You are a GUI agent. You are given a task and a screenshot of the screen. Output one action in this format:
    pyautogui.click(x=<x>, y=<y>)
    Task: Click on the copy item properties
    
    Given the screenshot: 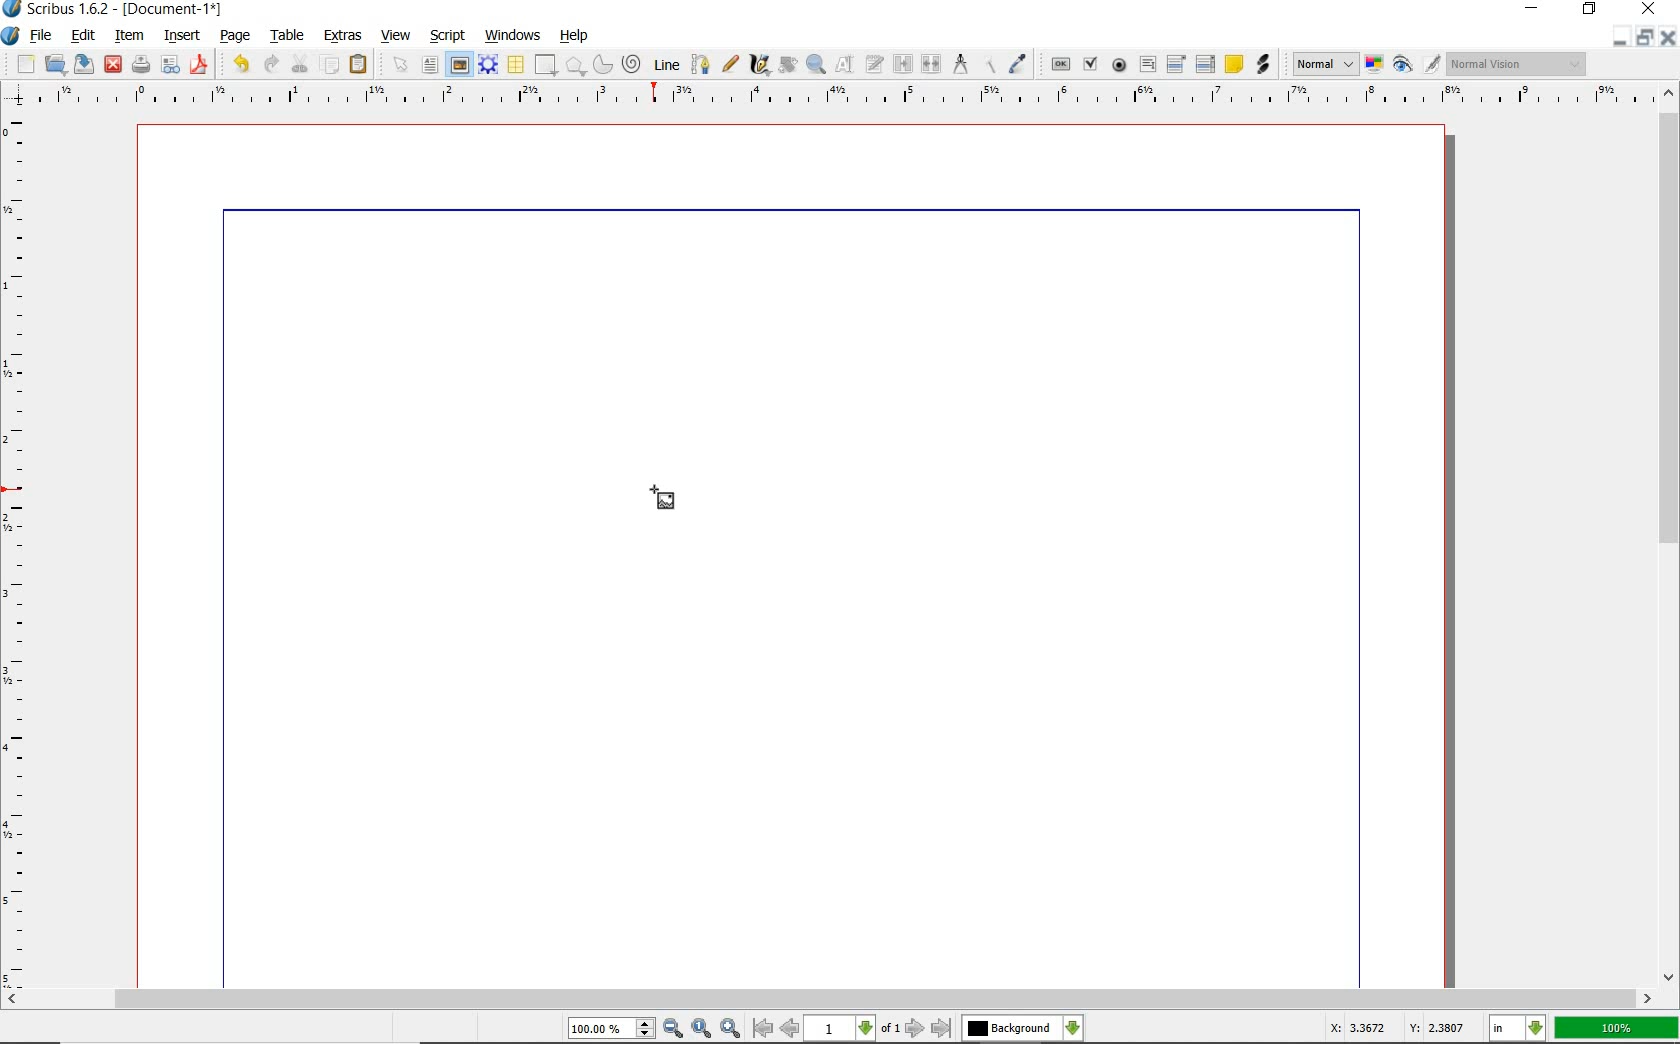 What is the action you would take?
    pyautogui.click(x=989, y=63)
    